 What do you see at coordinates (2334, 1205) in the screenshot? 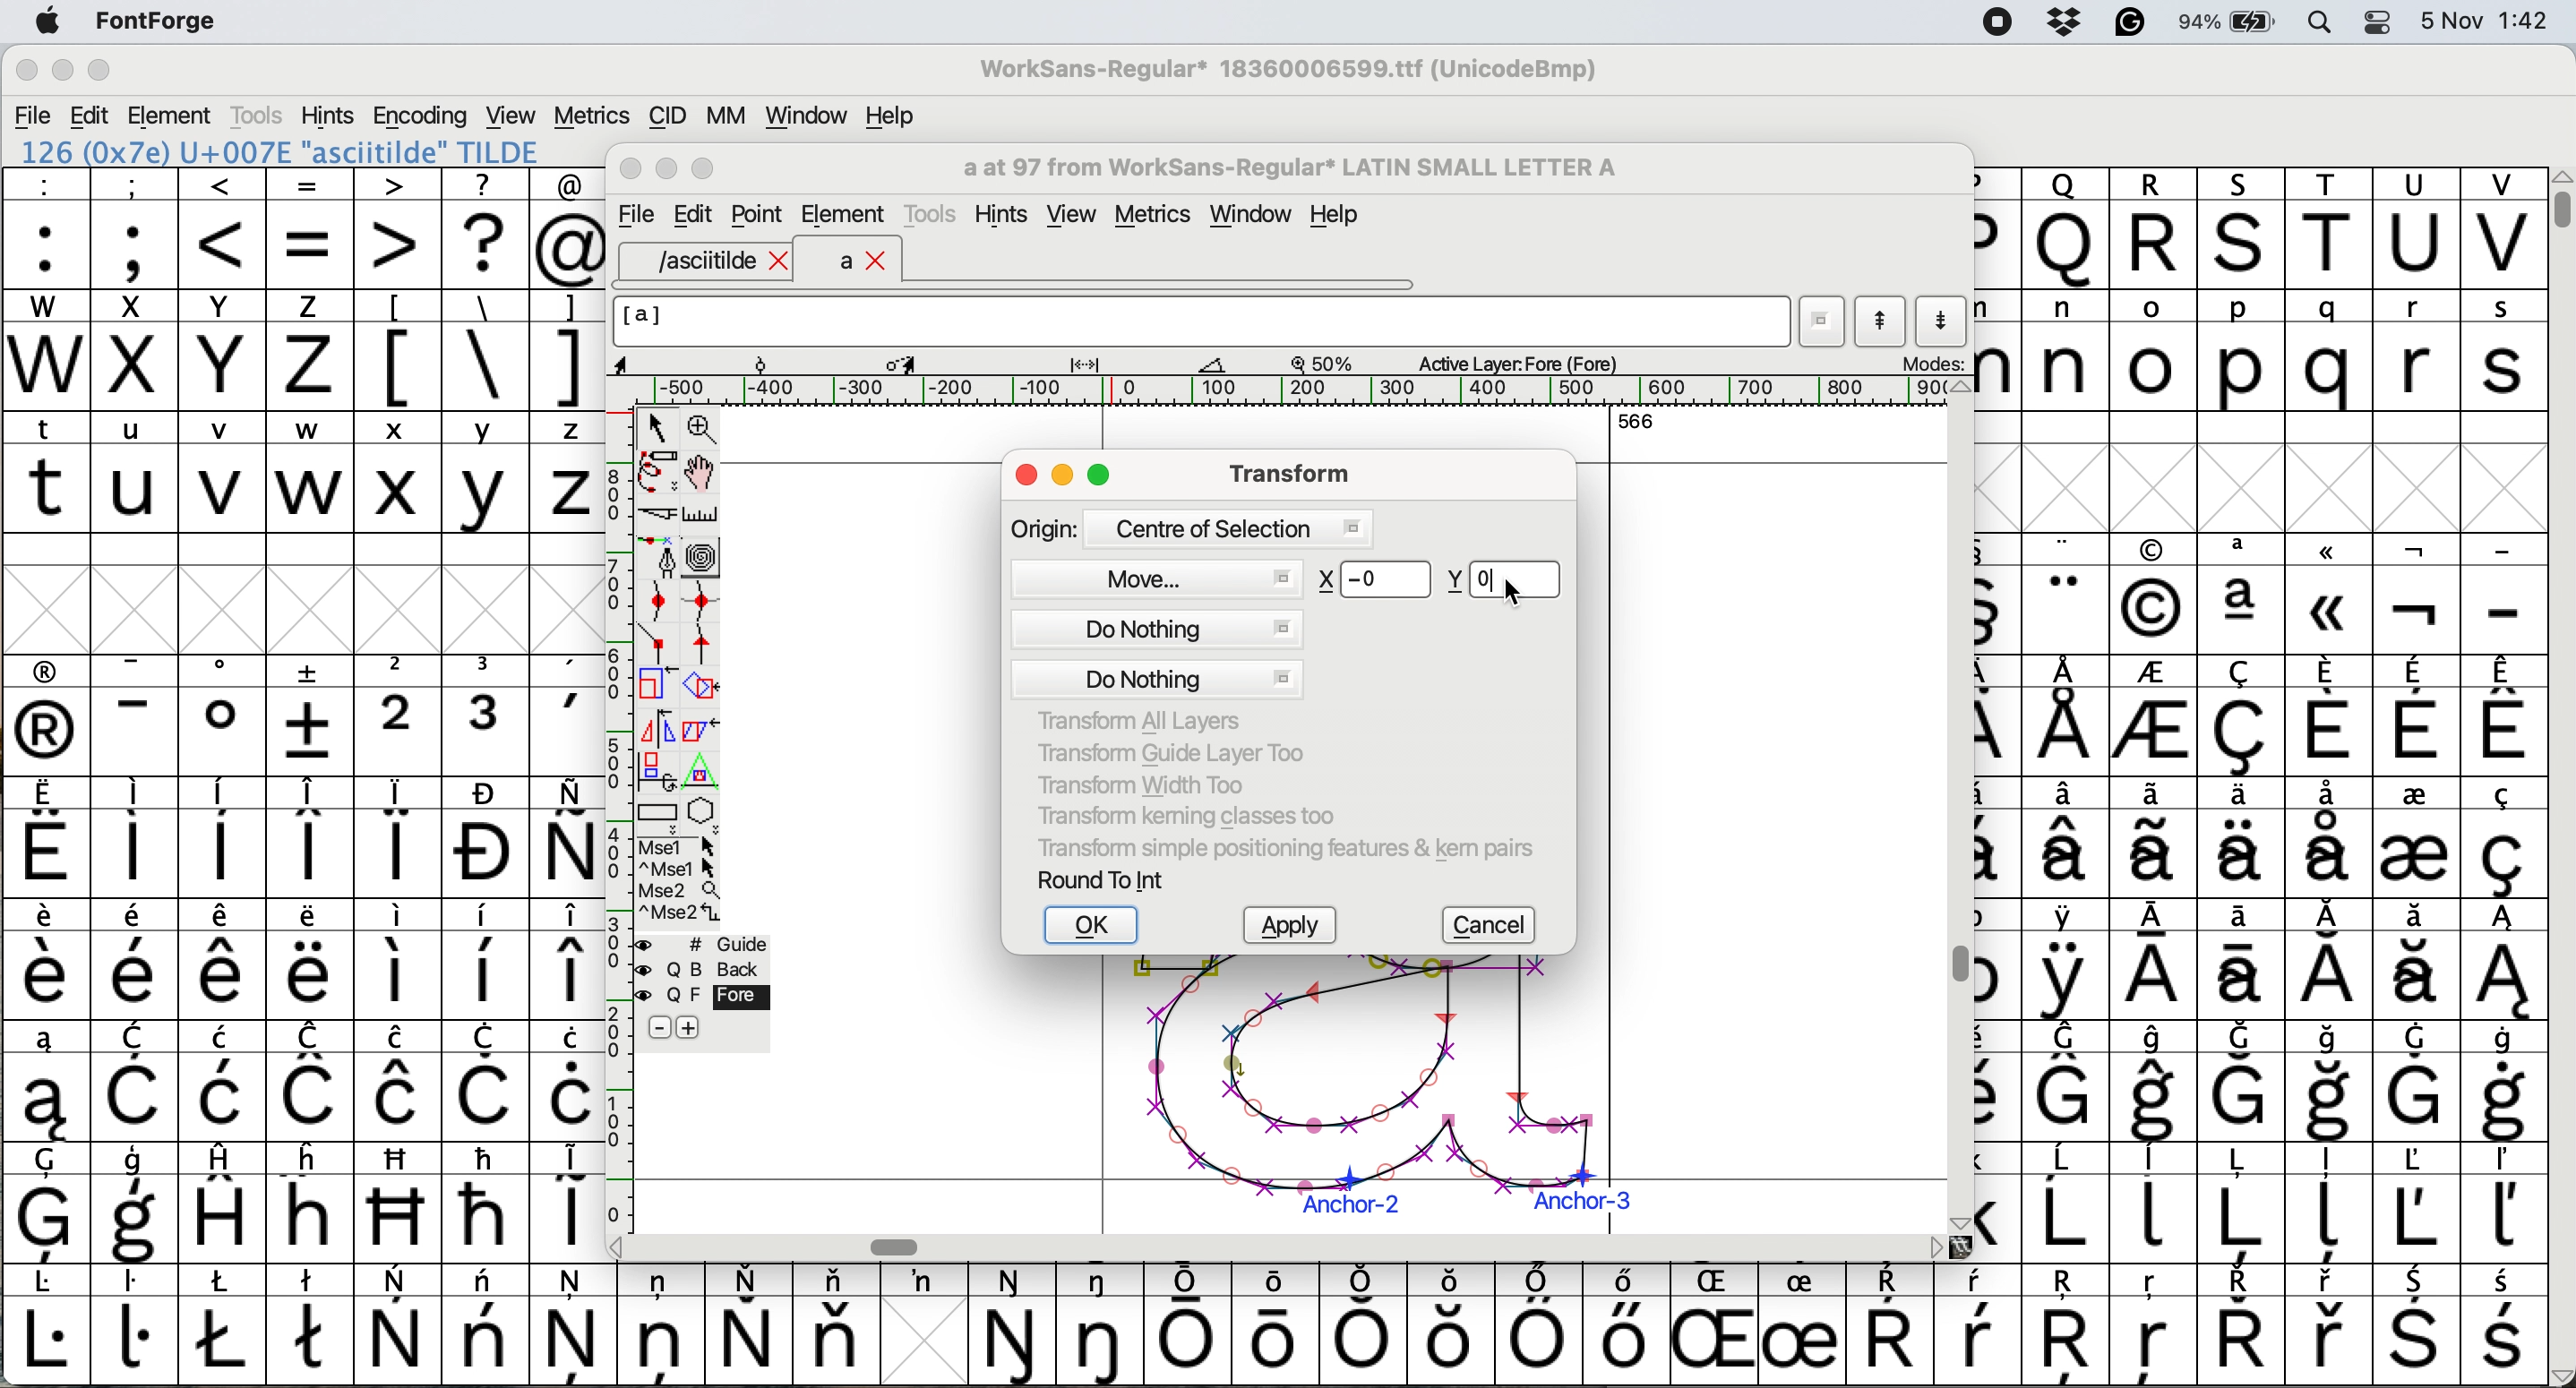
I see `symbol` at bounding box center [2334, 1205].